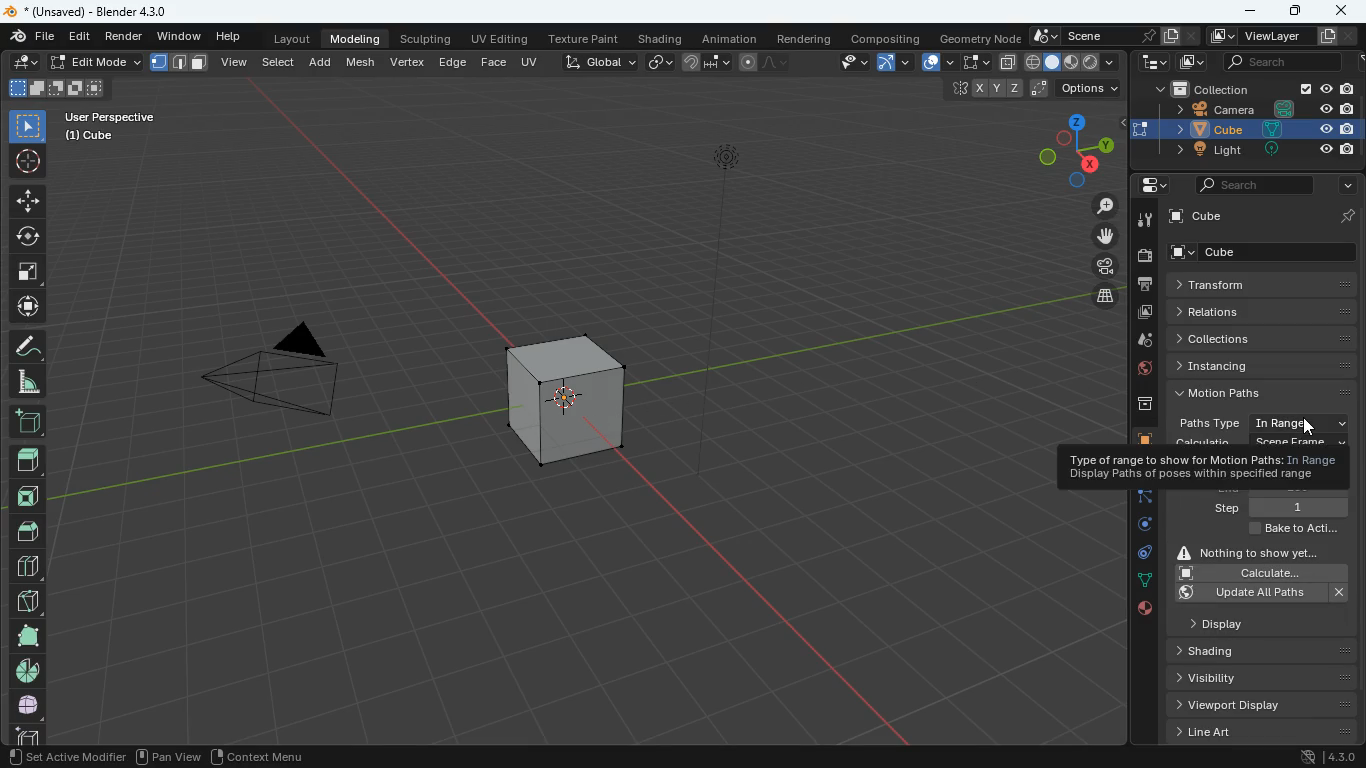 The image size is (1366, 768). Describe the element at coordinates (1065, 149) in the screenshot. I see `dimension` at that location.